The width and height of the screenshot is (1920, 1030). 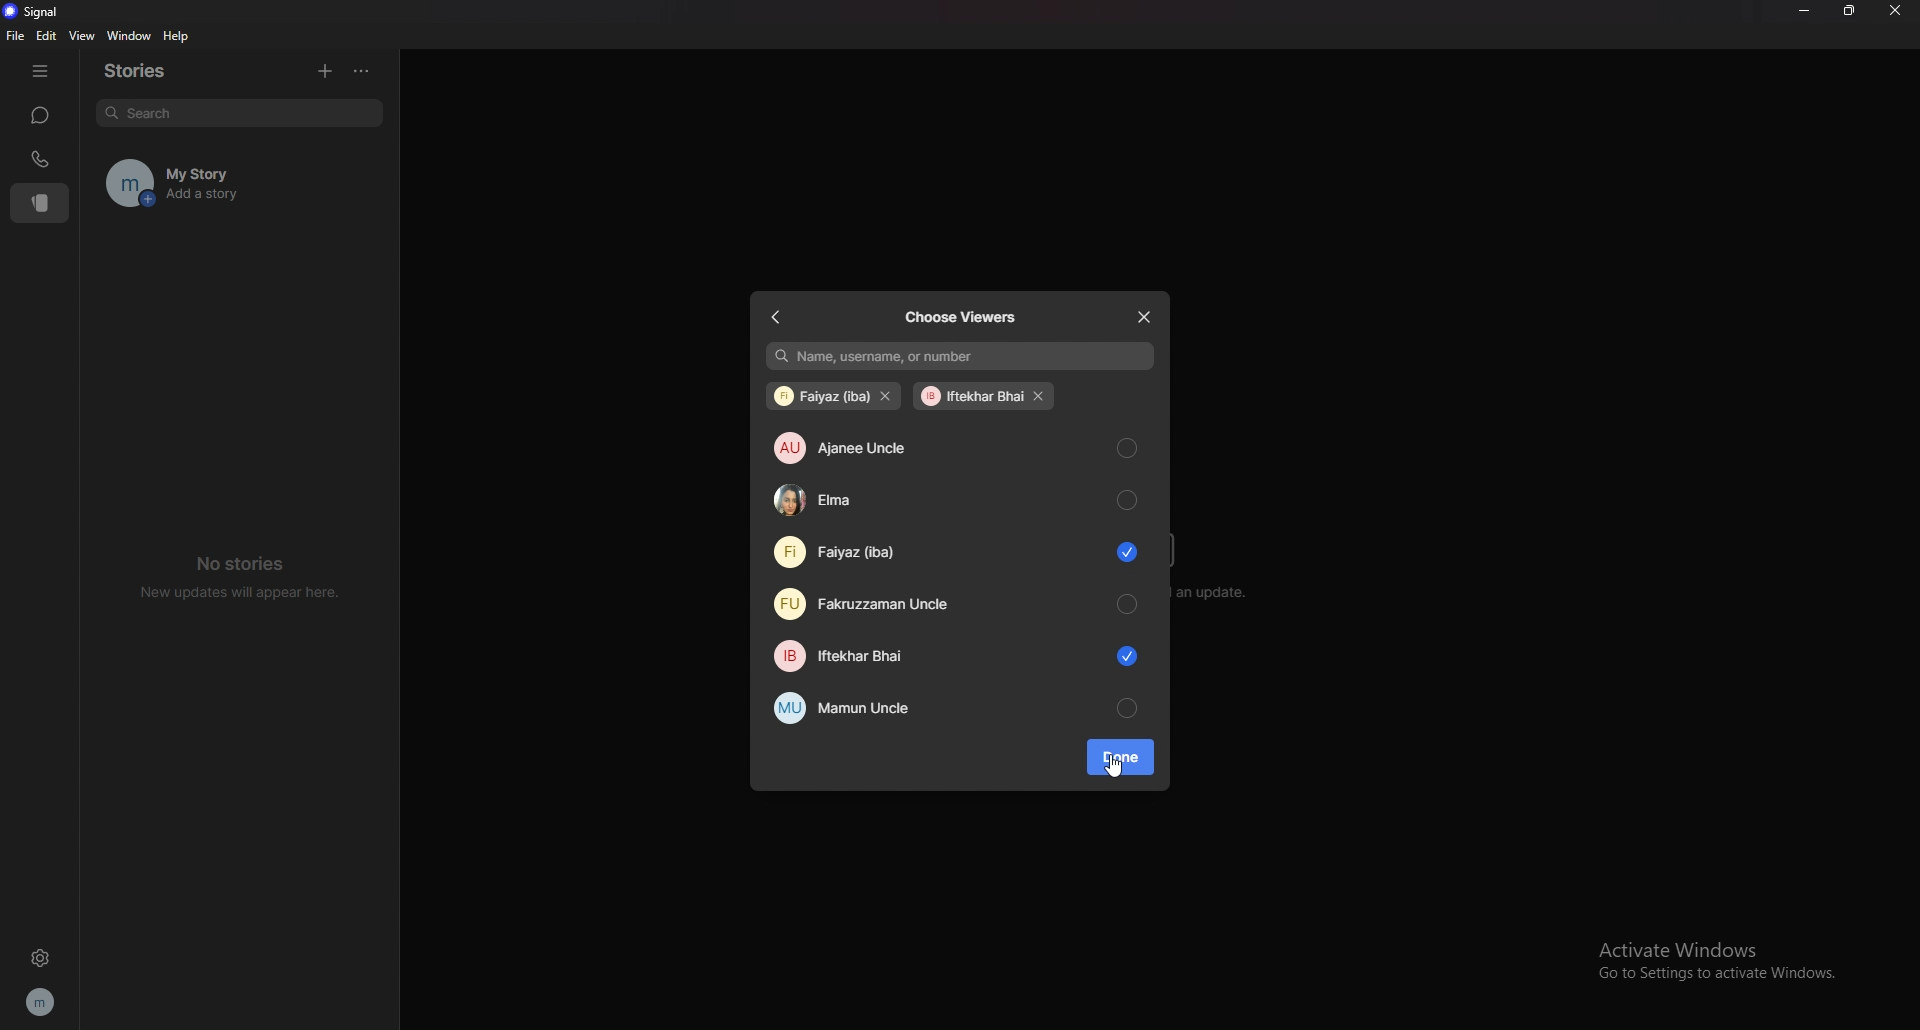 I want to click on help, so click(x=177, y=37).